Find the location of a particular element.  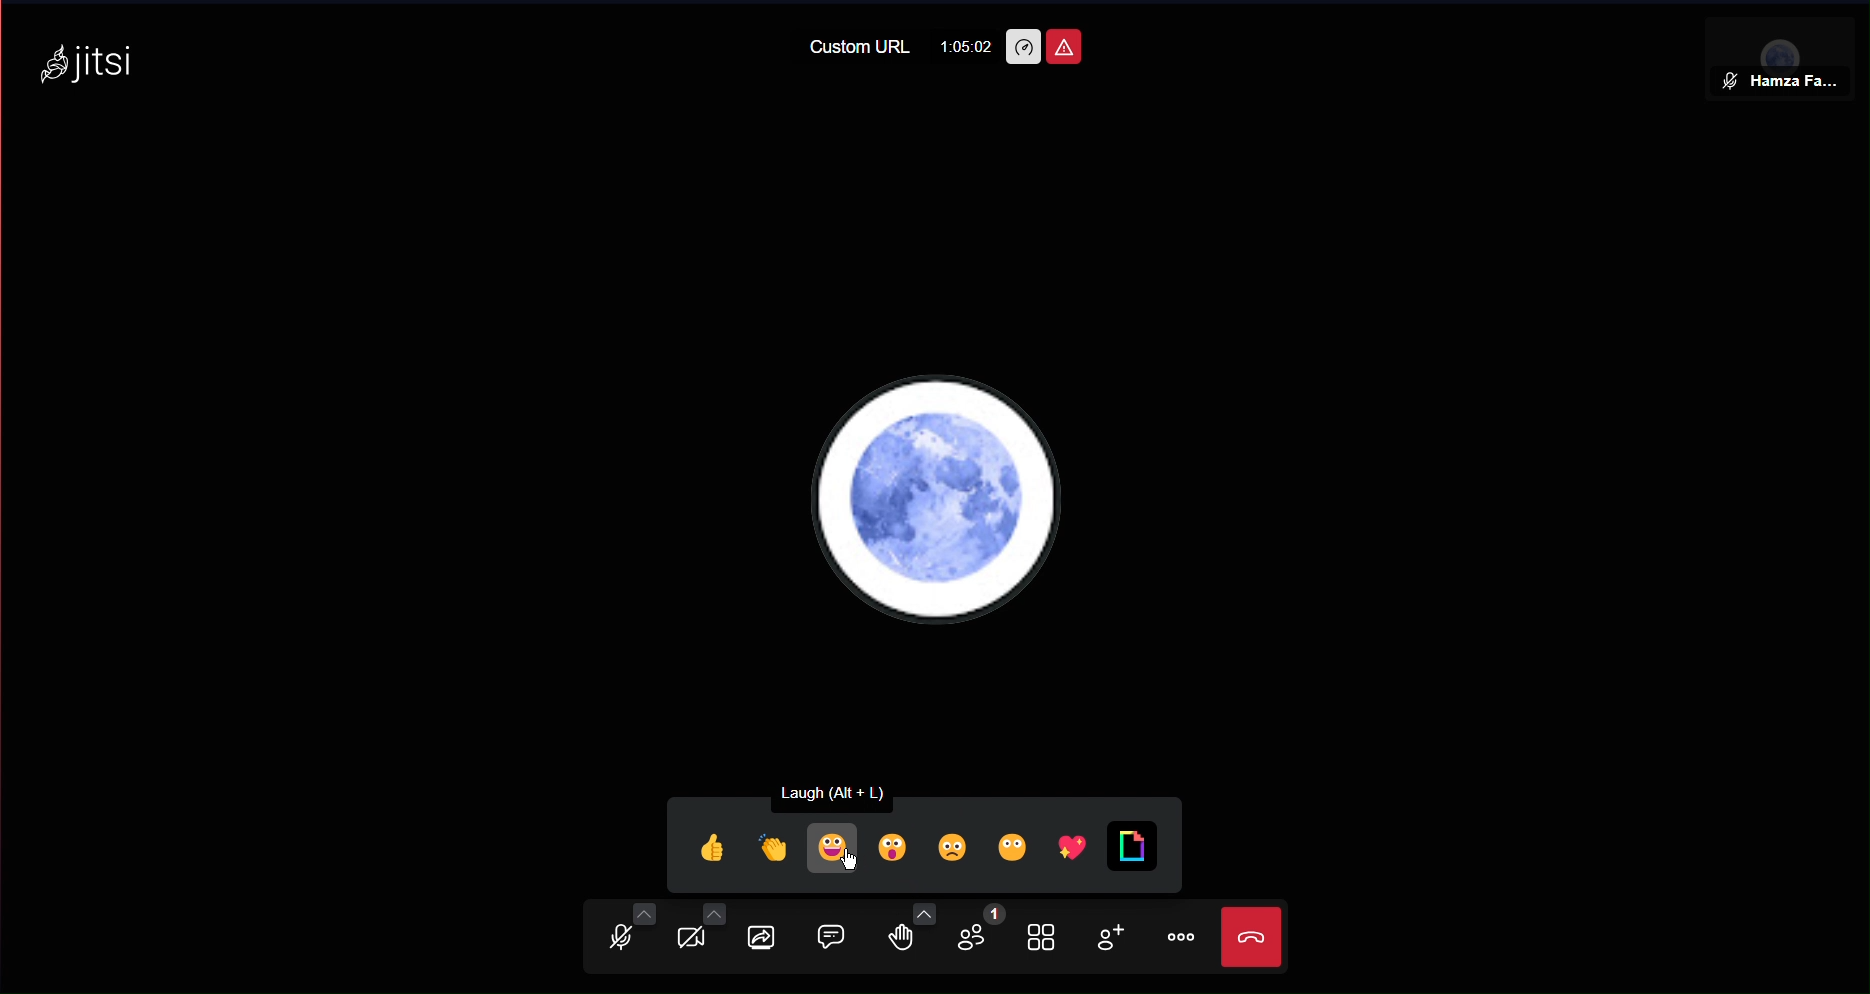

Laugh (Alt + L) is located at coordinates (849, 790).